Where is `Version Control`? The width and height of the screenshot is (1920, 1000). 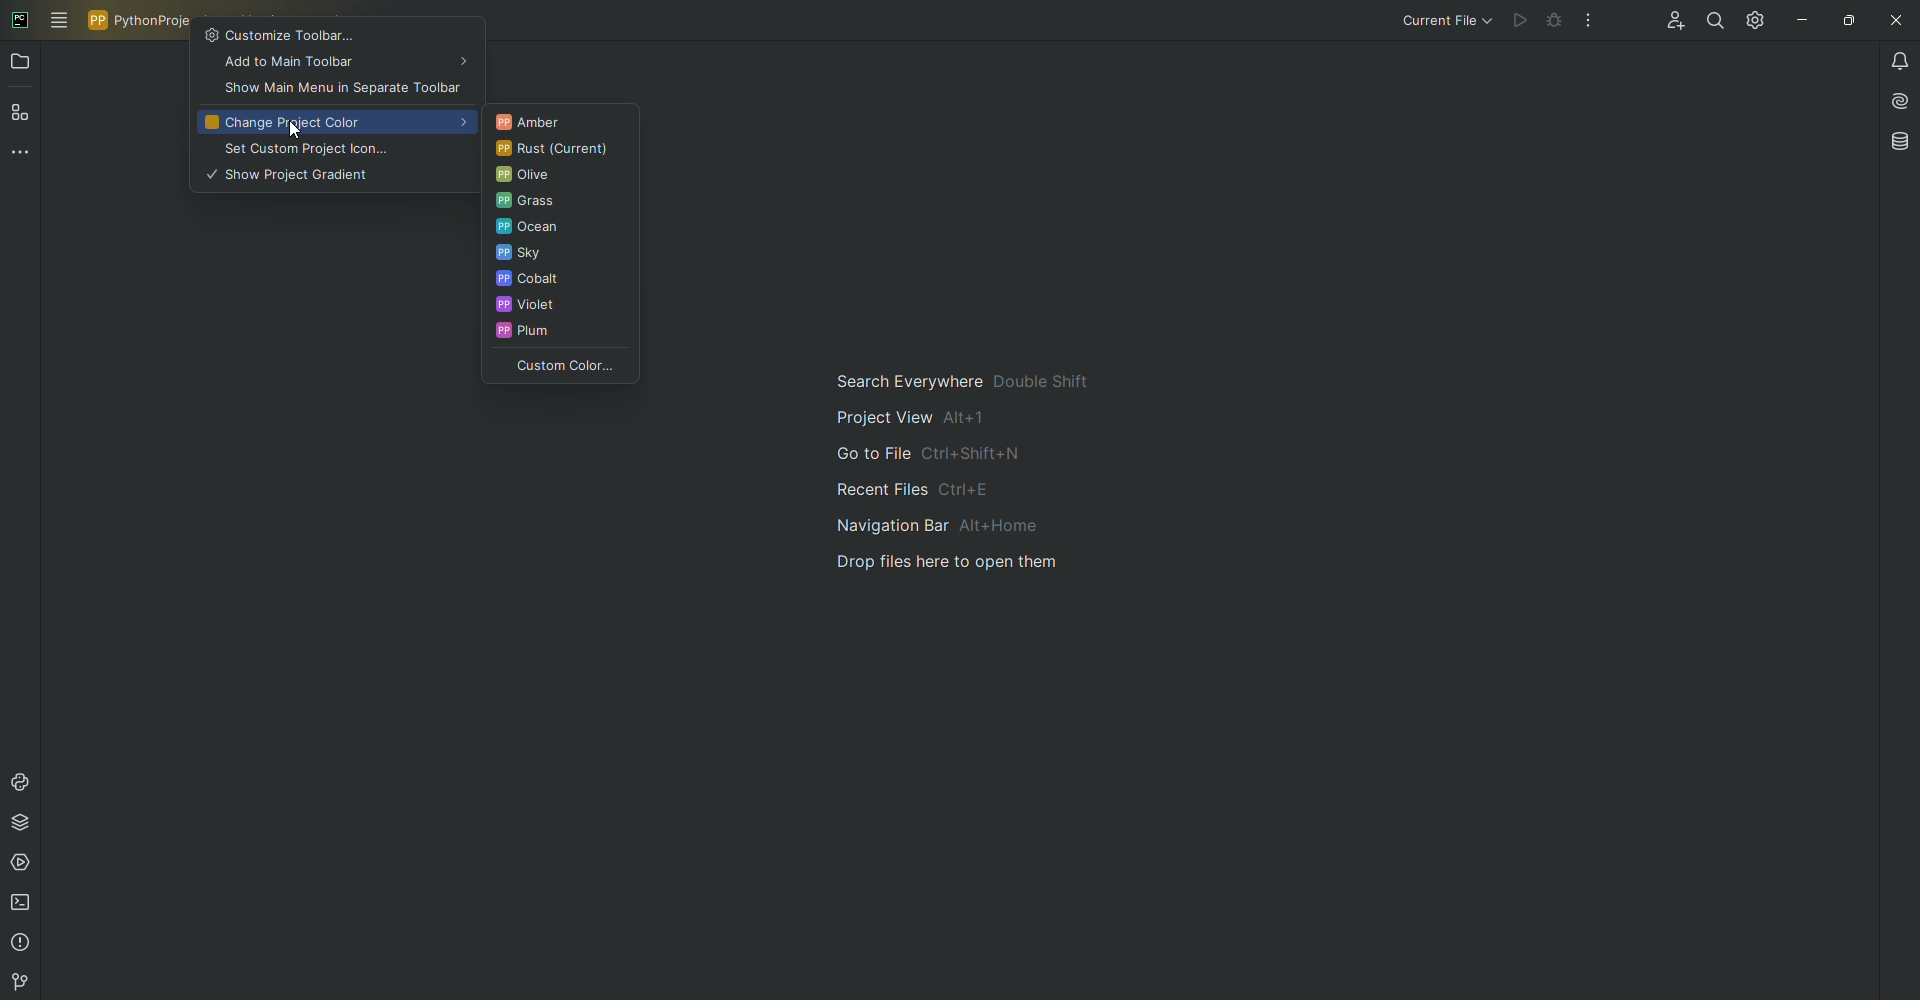
Version Control is located at coordinates (17, 982).